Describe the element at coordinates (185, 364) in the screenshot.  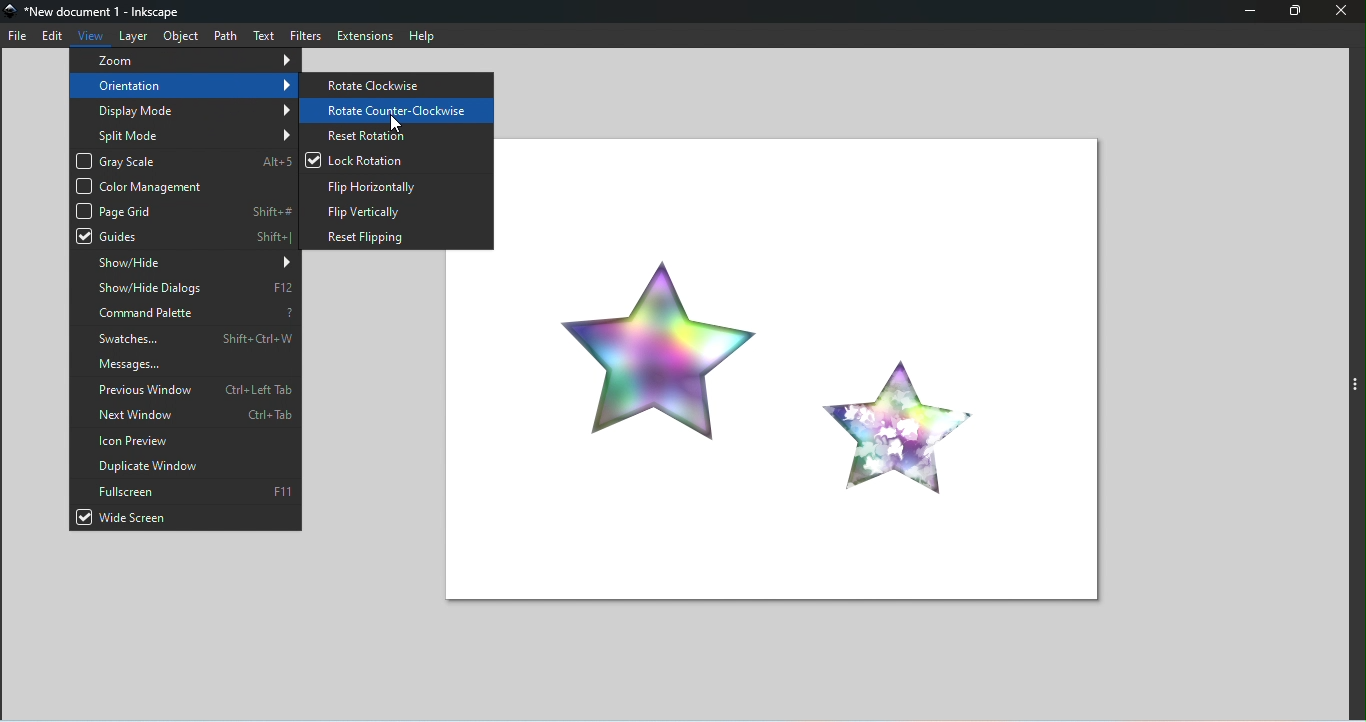
I see `Messages` at that location.